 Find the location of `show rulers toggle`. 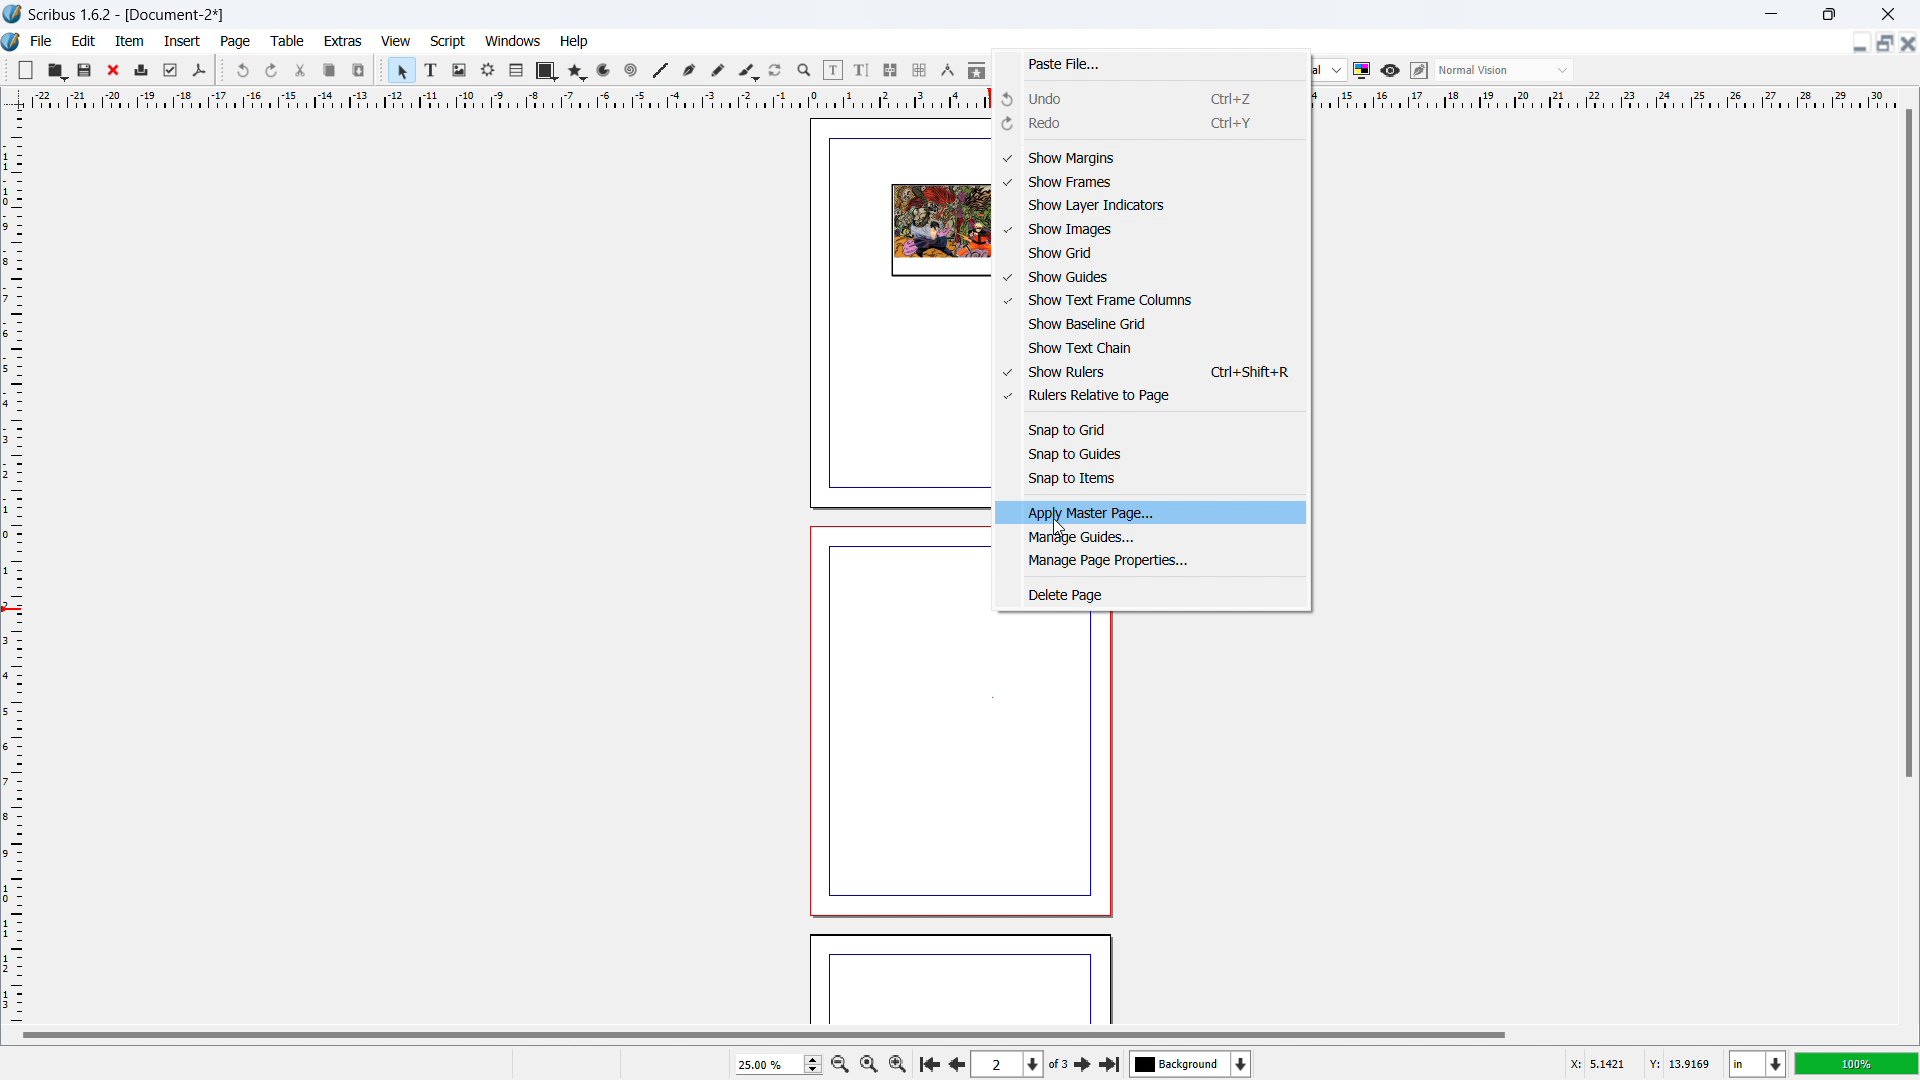

show rulers toggle is located at coordinates (1151, 371).